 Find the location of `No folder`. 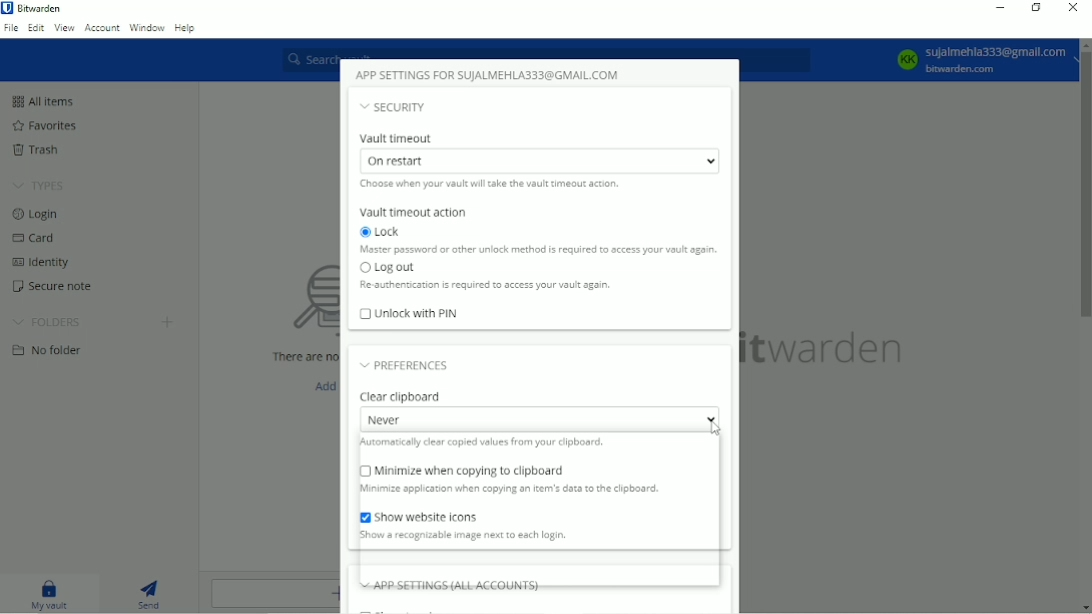

No folder is located at coordinates (54, 350).